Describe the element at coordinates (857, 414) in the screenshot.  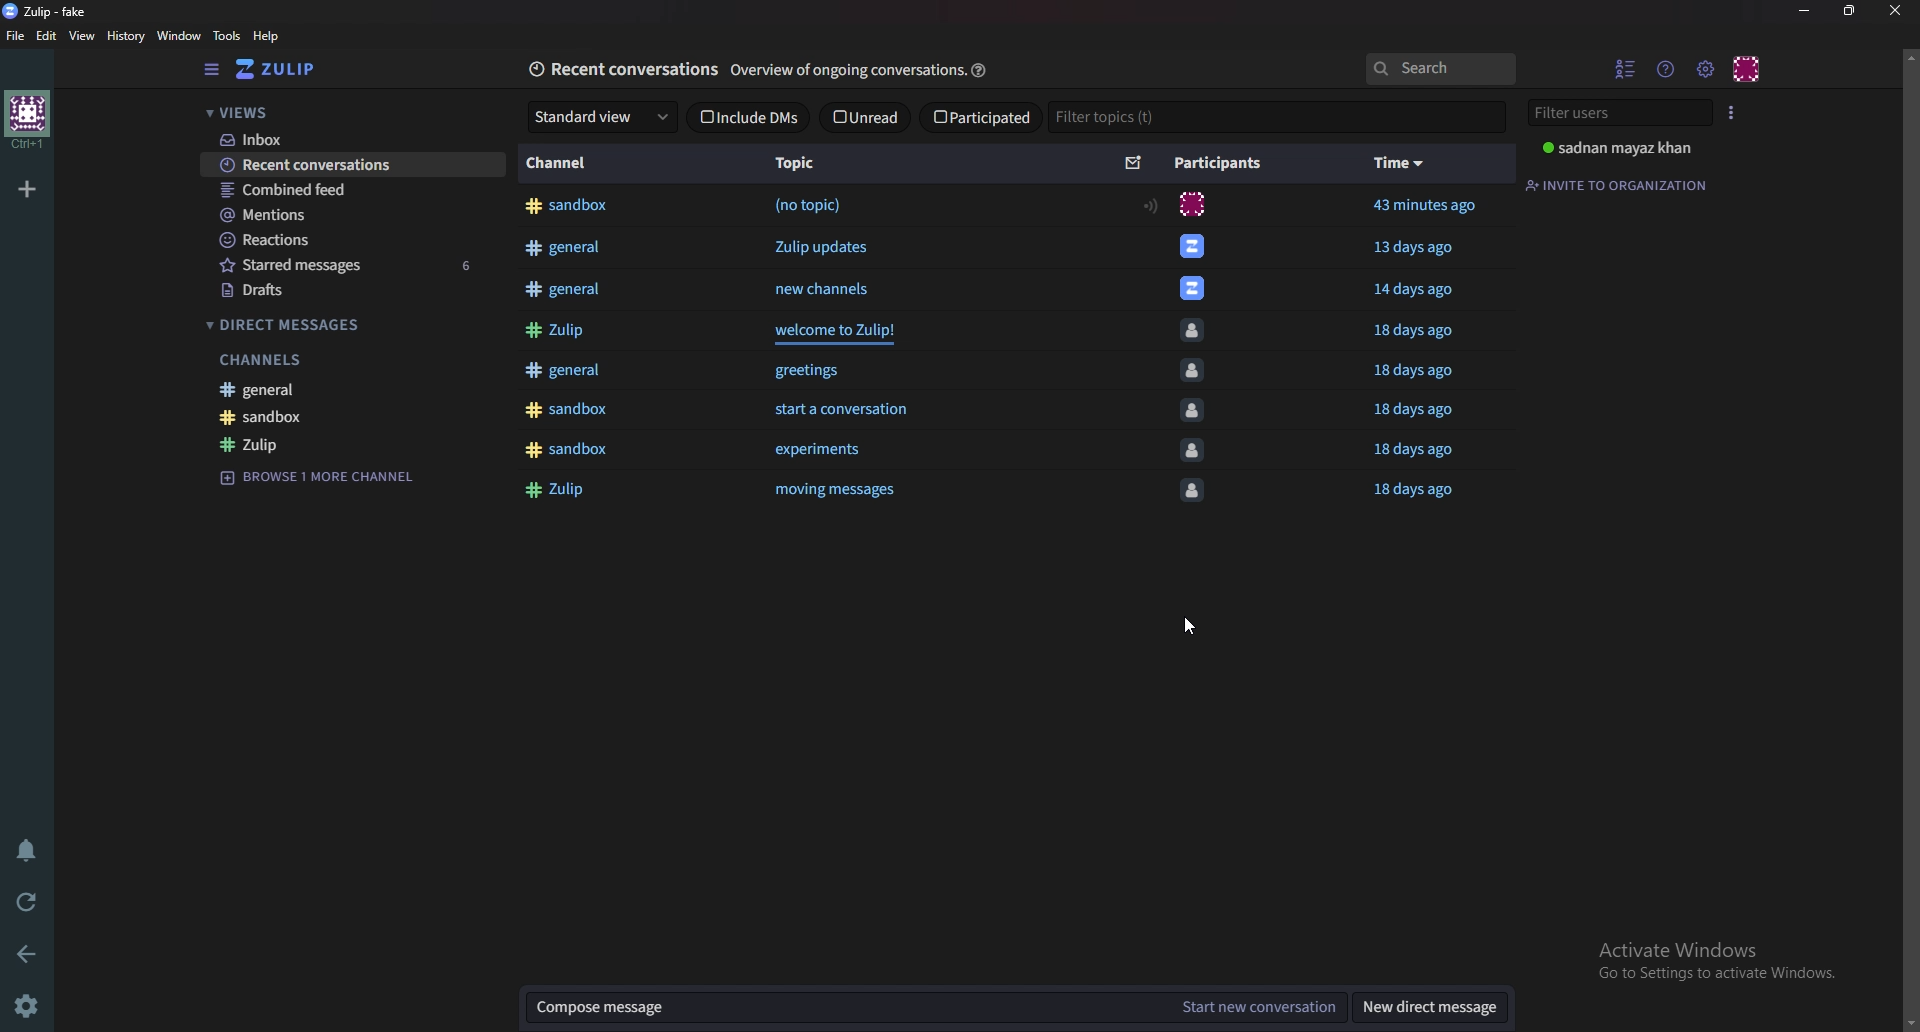
I see `start a conversation` at that location.